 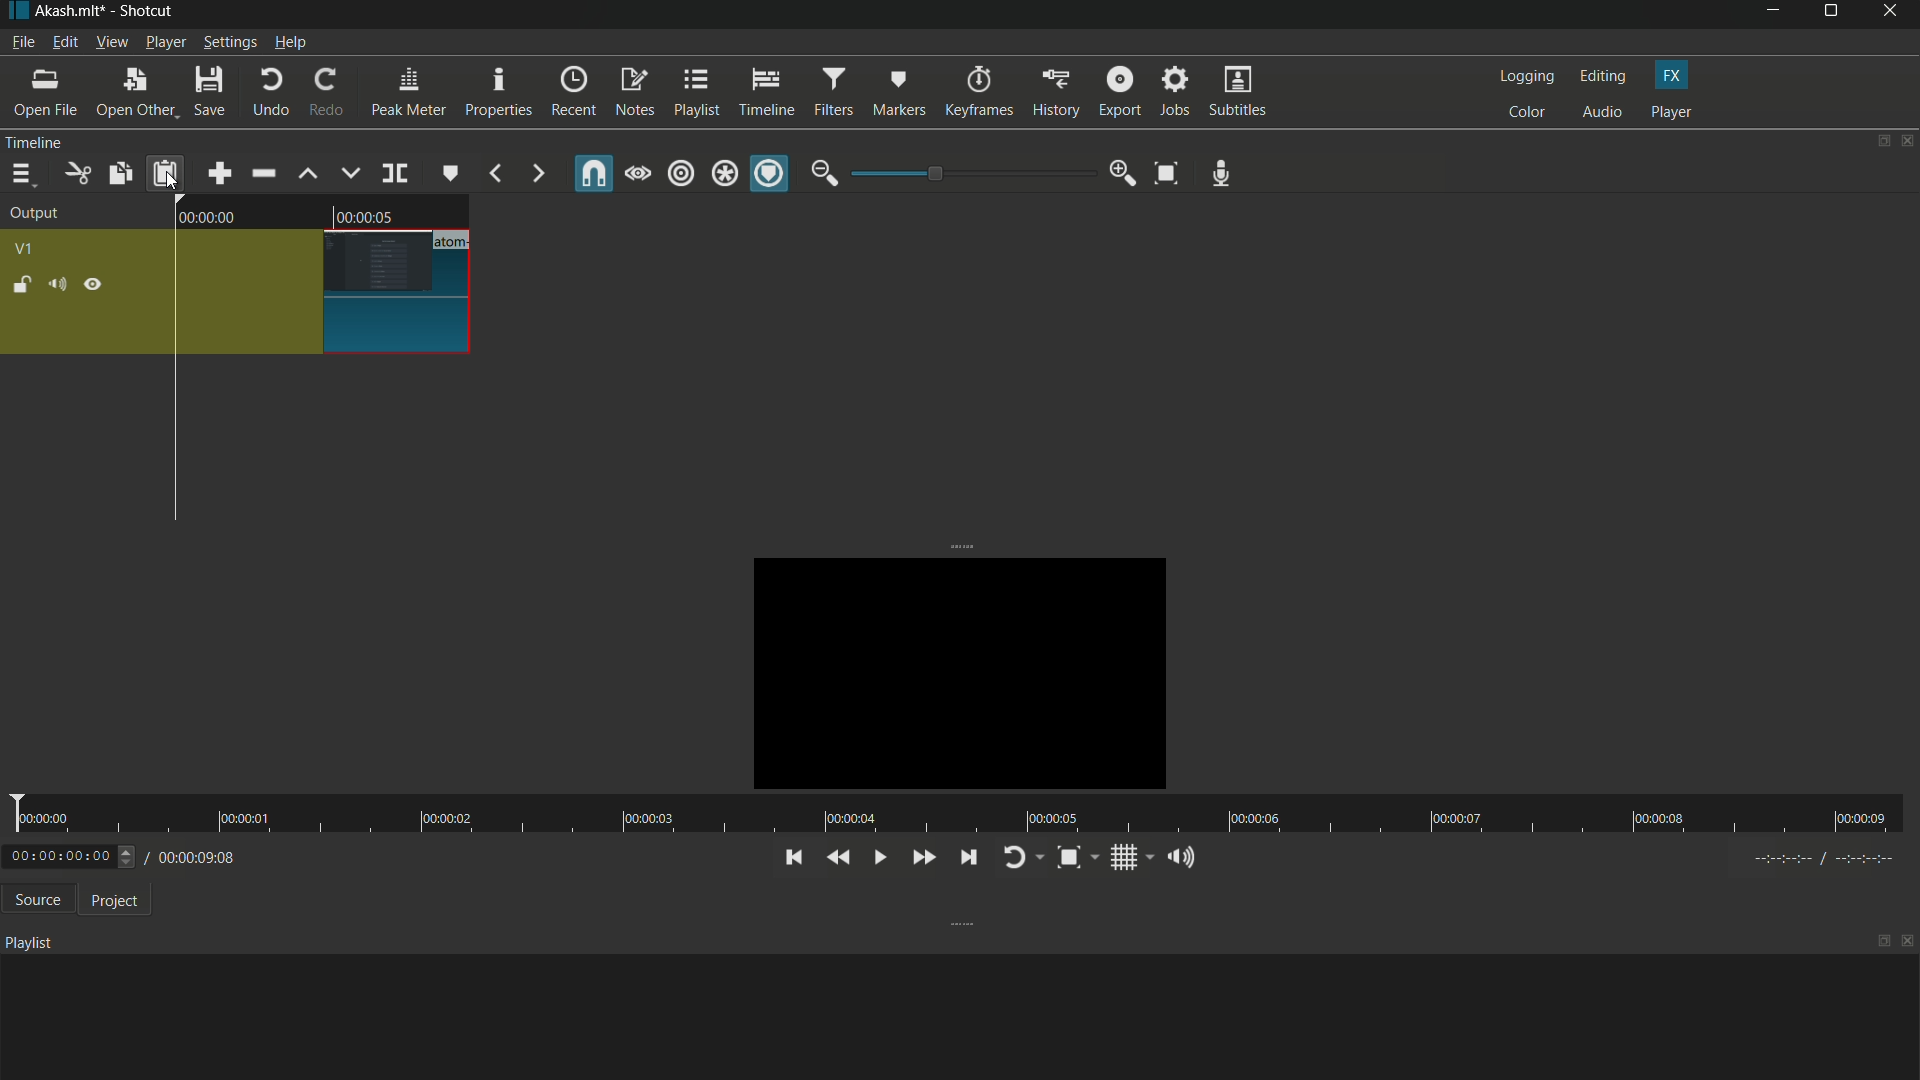 I want to click on lift, so click(x=309, y=174).